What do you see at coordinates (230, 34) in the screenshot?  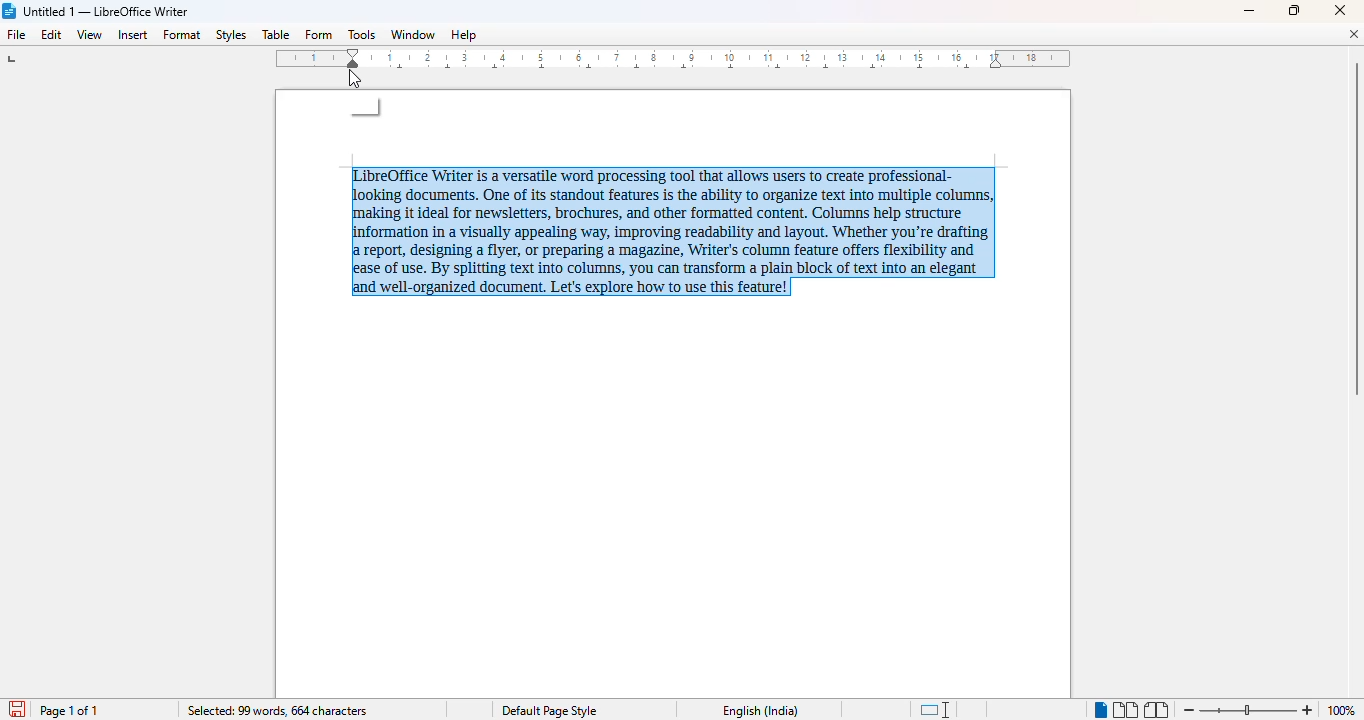 I see `styles` at bounding box center [230, 34].